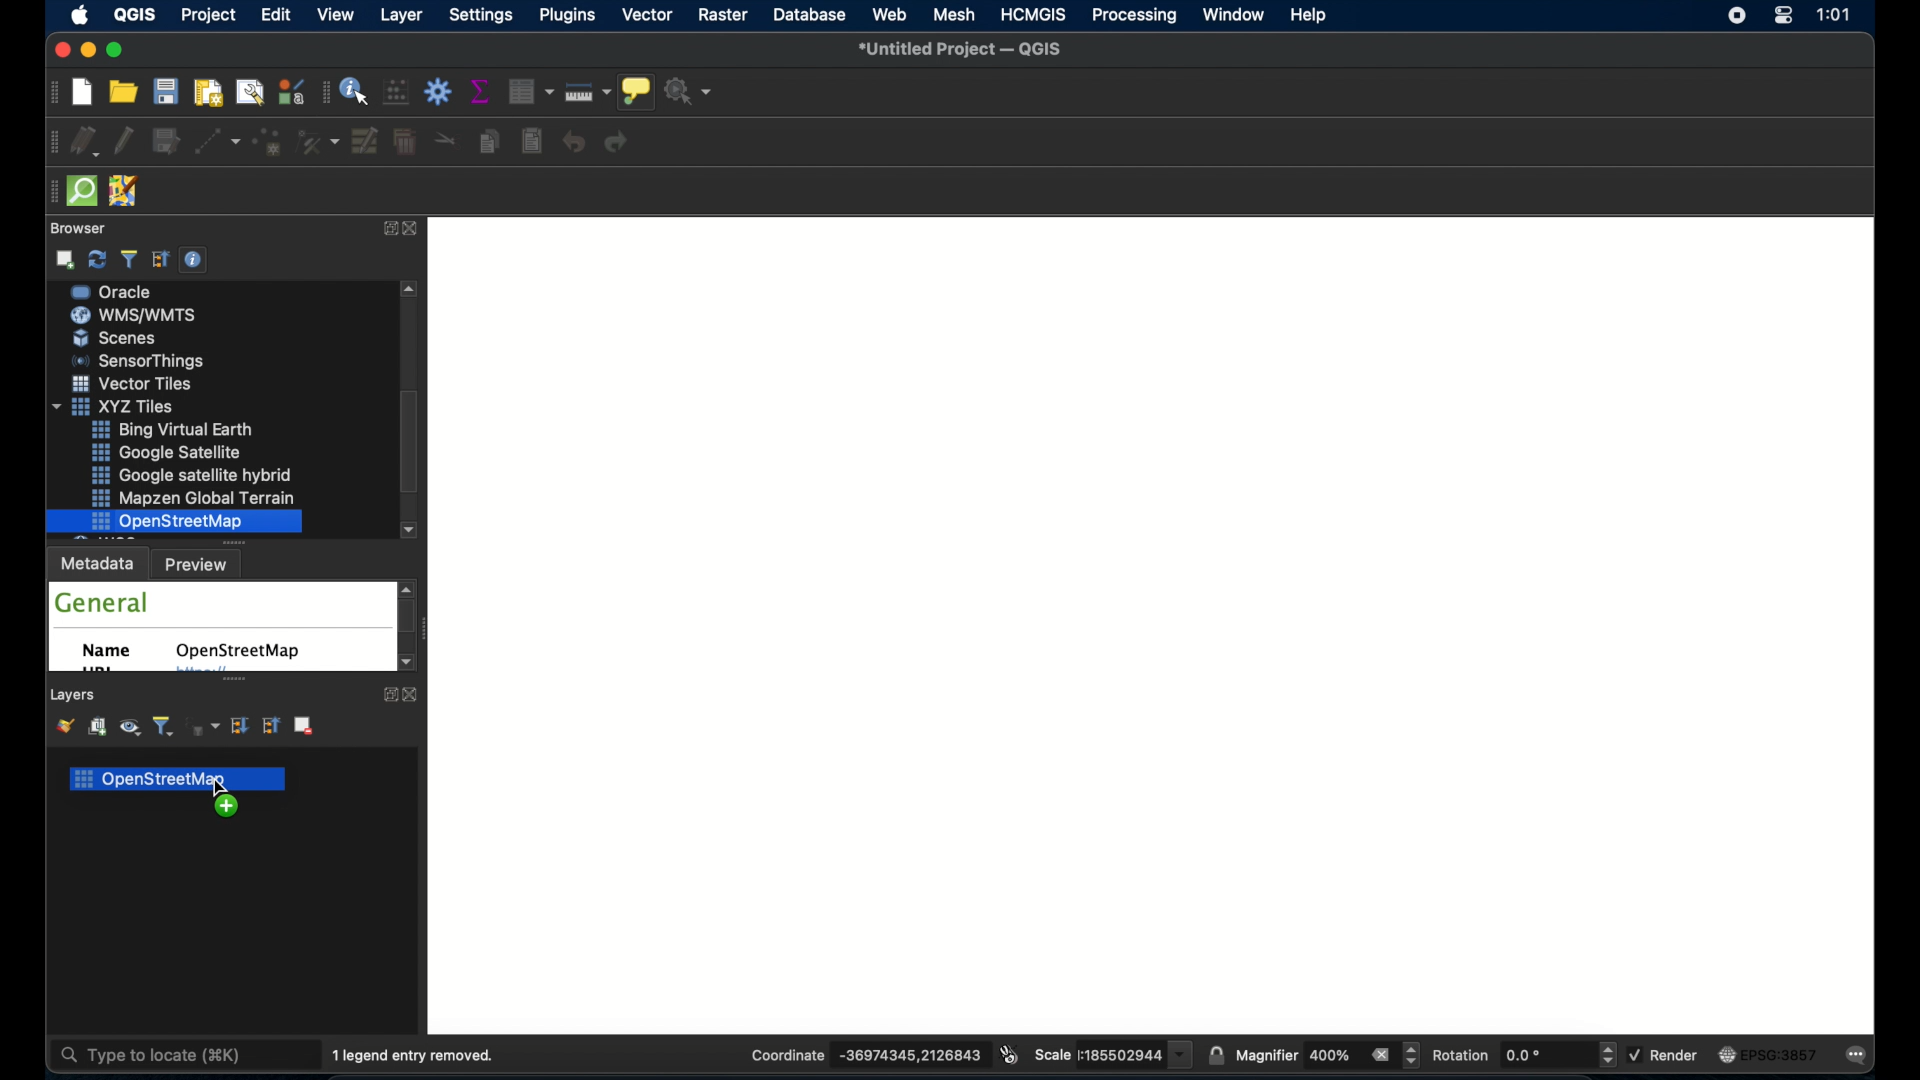 The width and height of the screenshot is (1920, 1080). Describe the element at coordinates (1009, 1053) in the screenshot. I see `toggle extents and mouse position display` at that location.